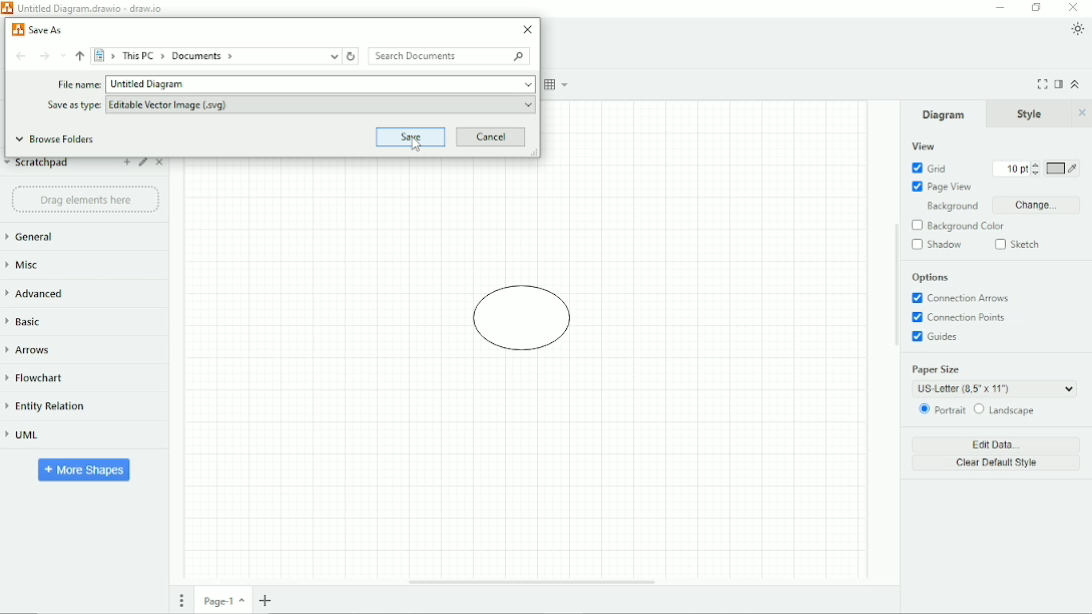 The height and width of the screenshot is (614, 1092). Describe the element at coordinates (960, 297) in the screenshot. I see `Connection Arrows` at that location.